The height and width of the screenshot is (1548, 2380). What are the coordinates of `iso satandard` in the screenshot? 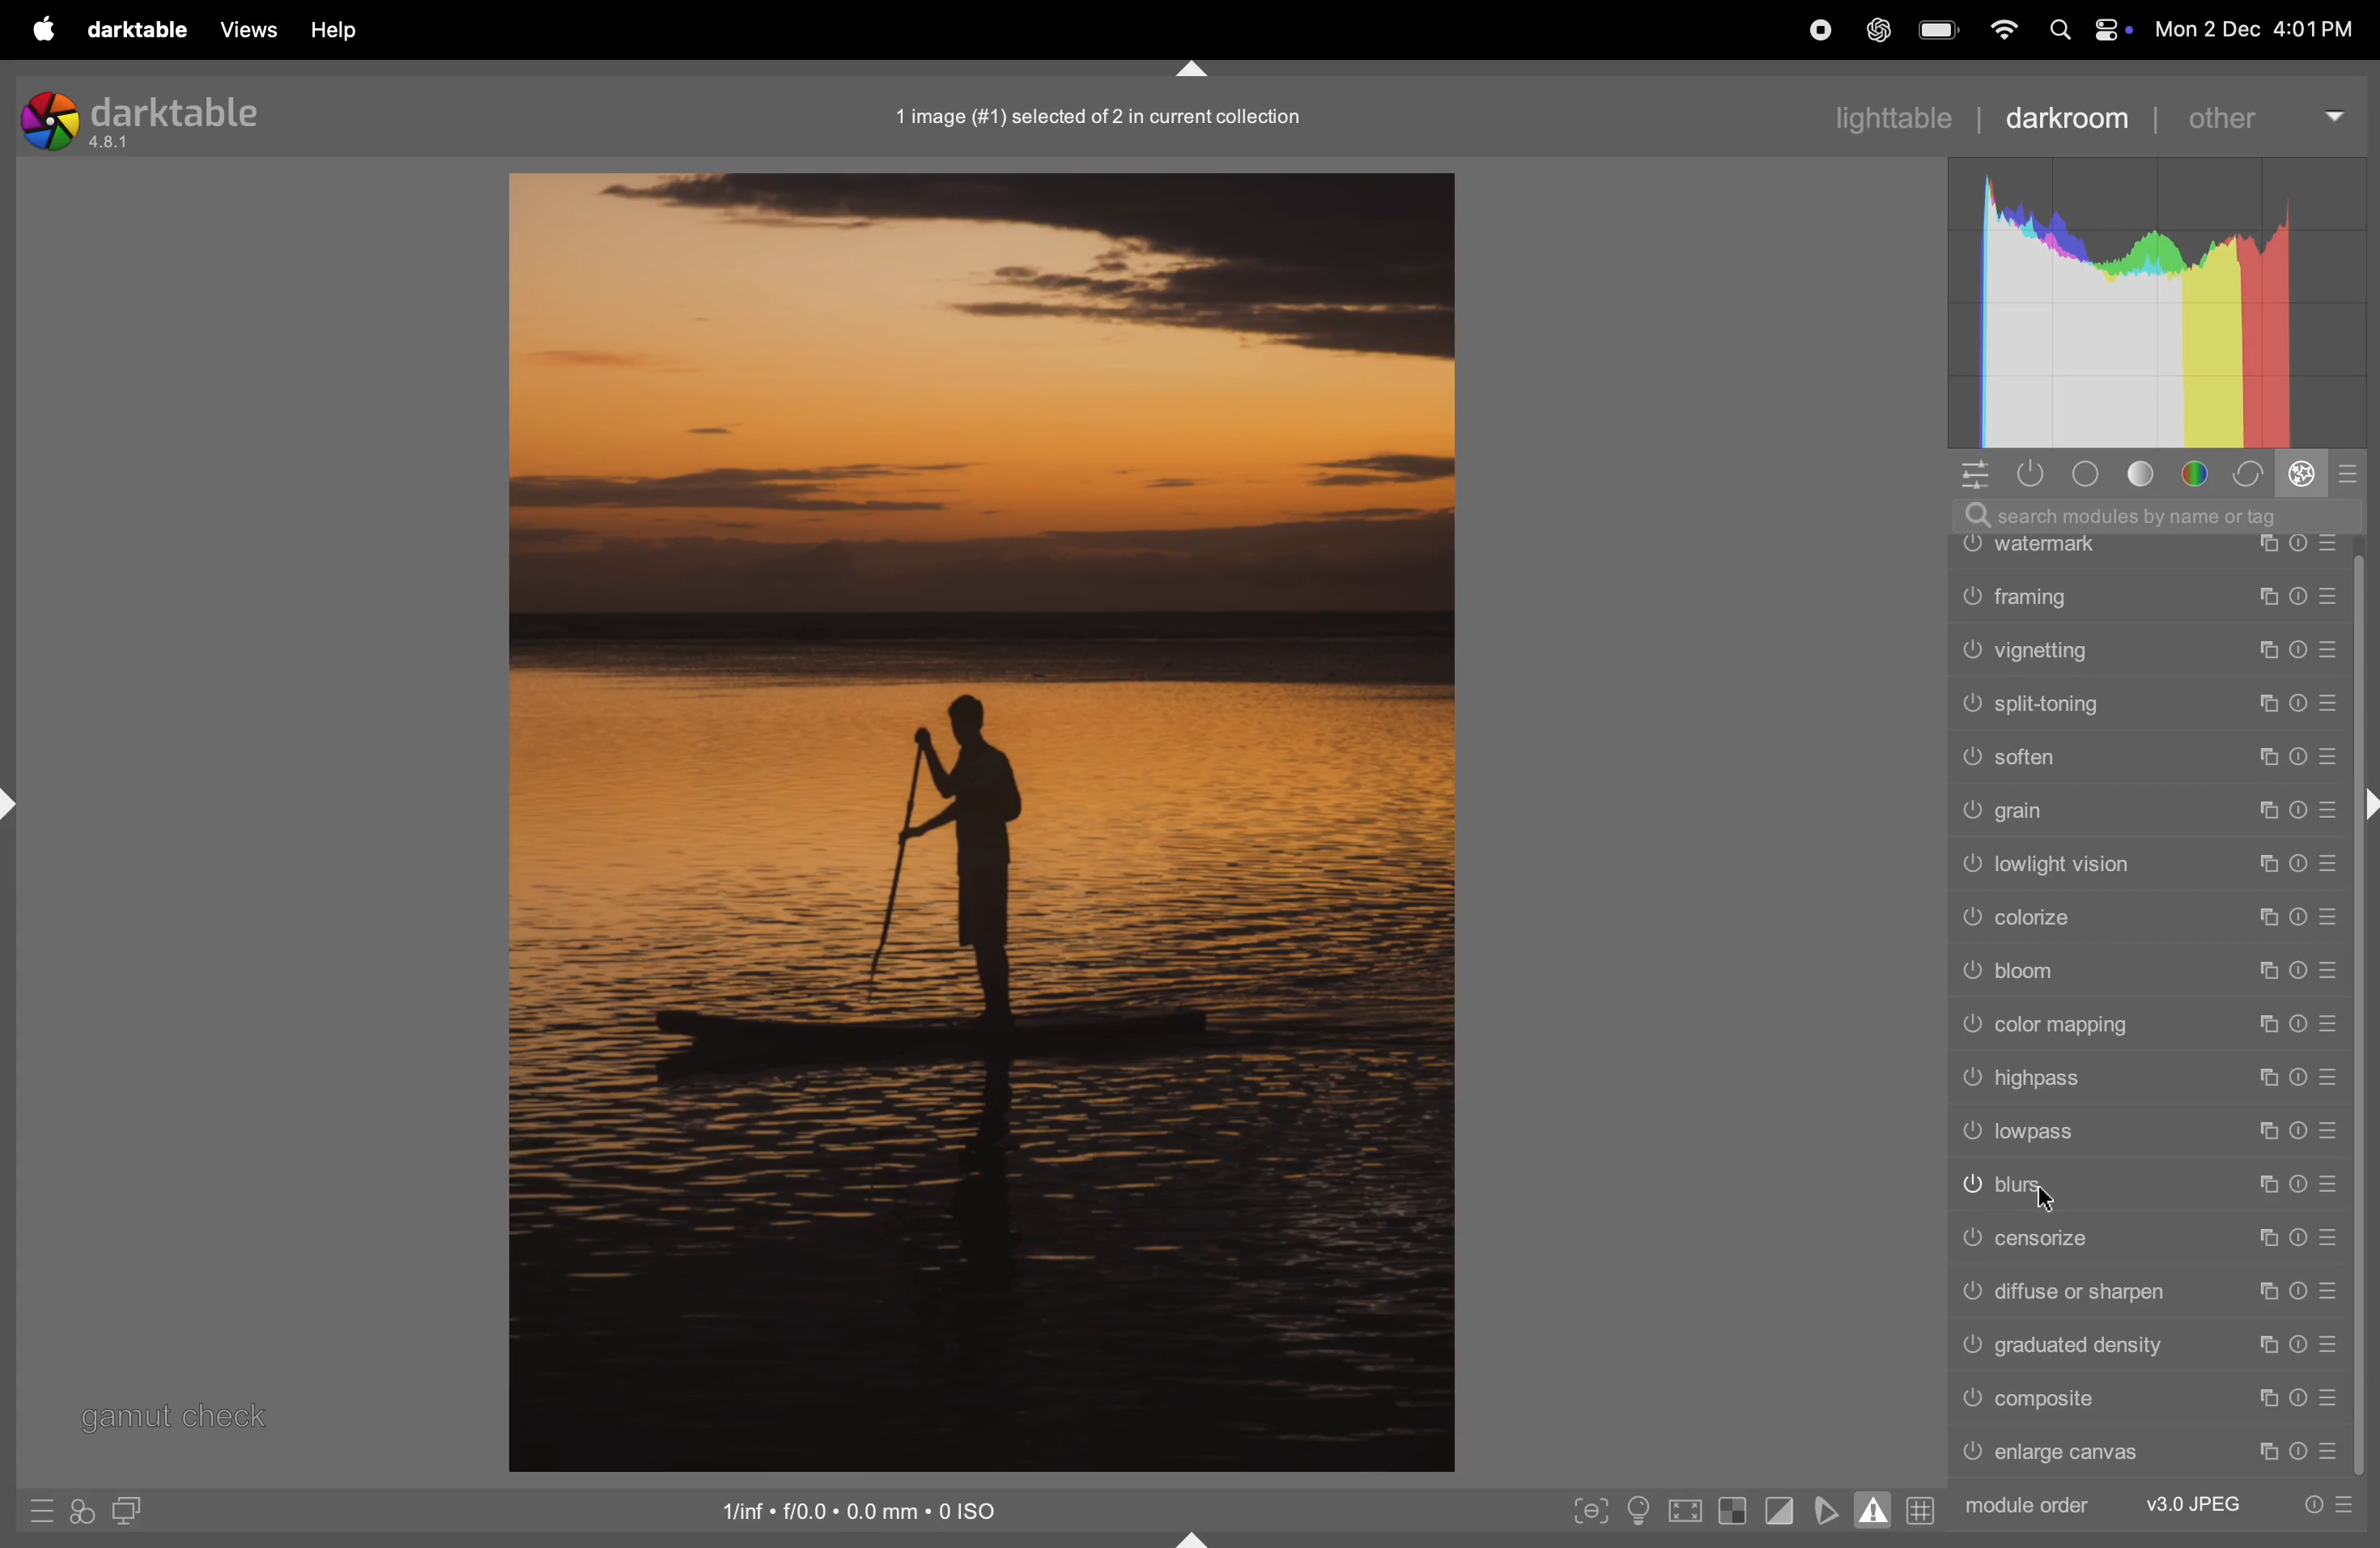 It's located at (862, 1508).